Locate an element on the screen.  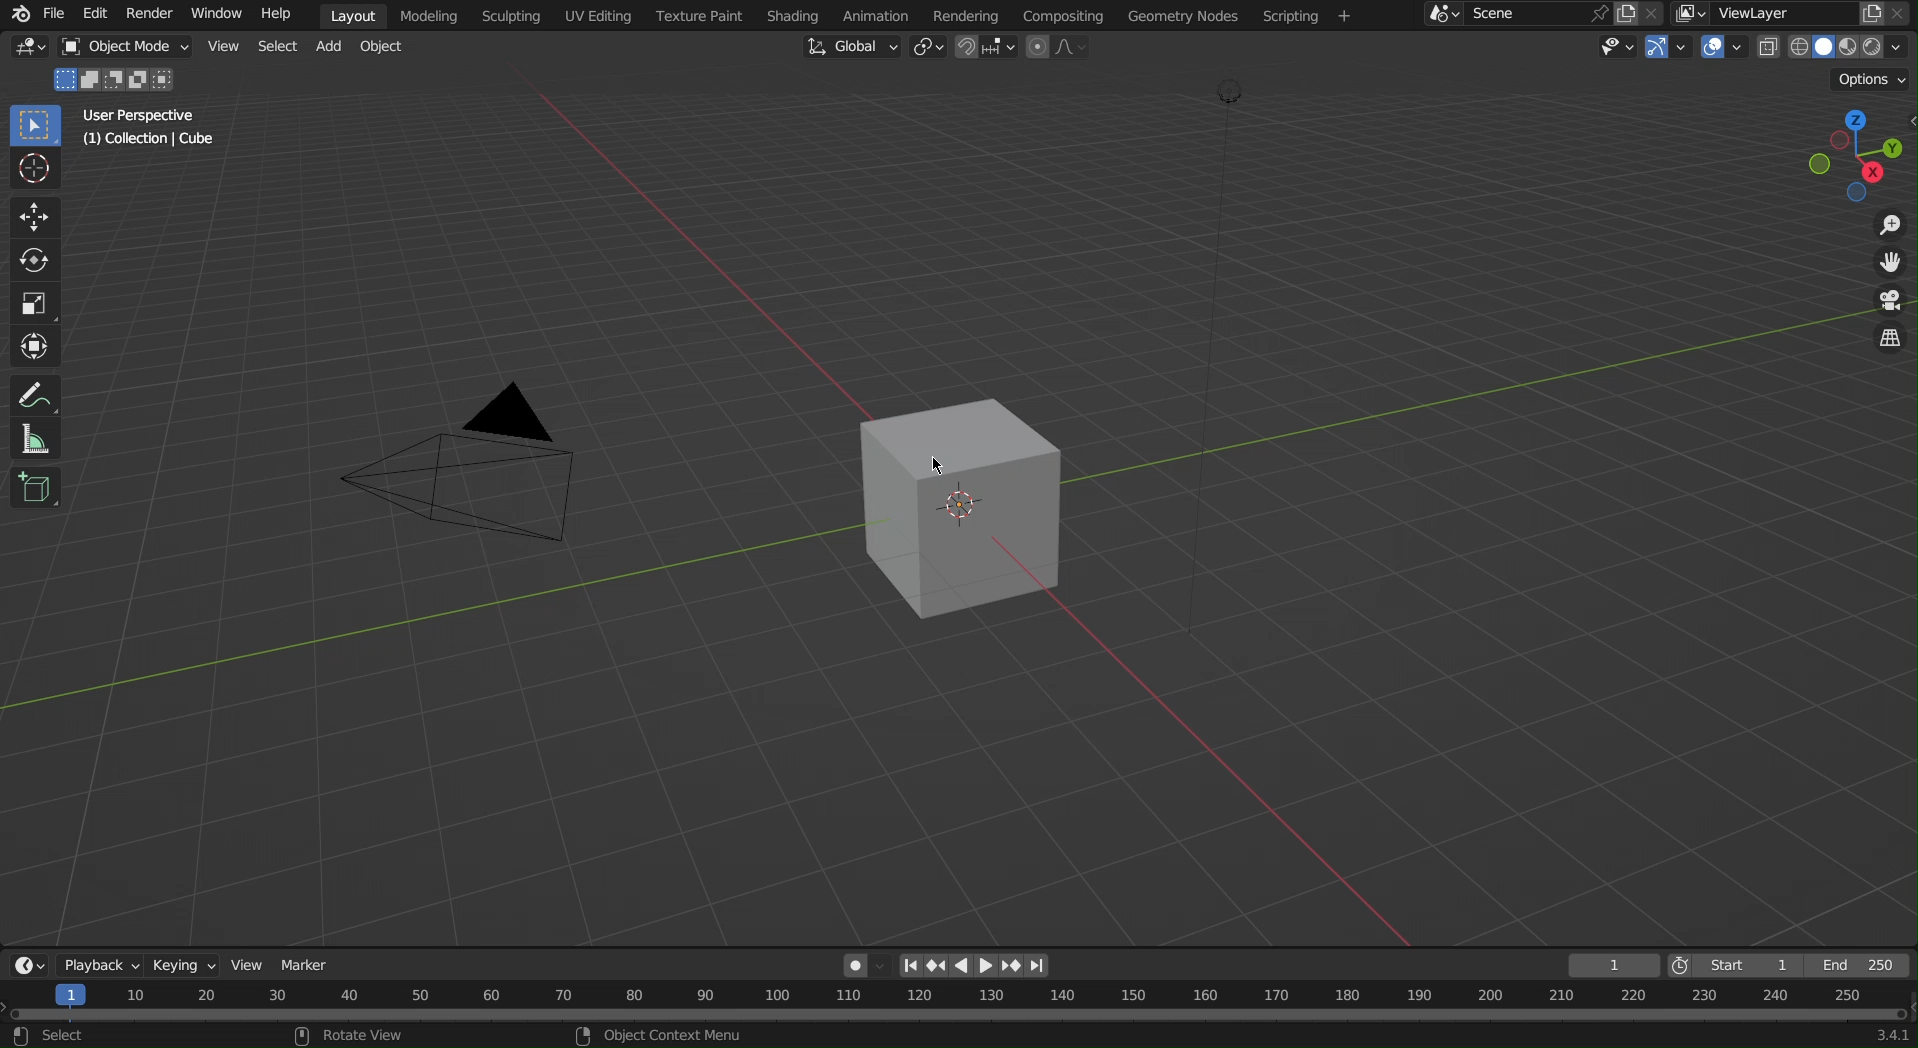
Controls is located at coordinates (978, 963).